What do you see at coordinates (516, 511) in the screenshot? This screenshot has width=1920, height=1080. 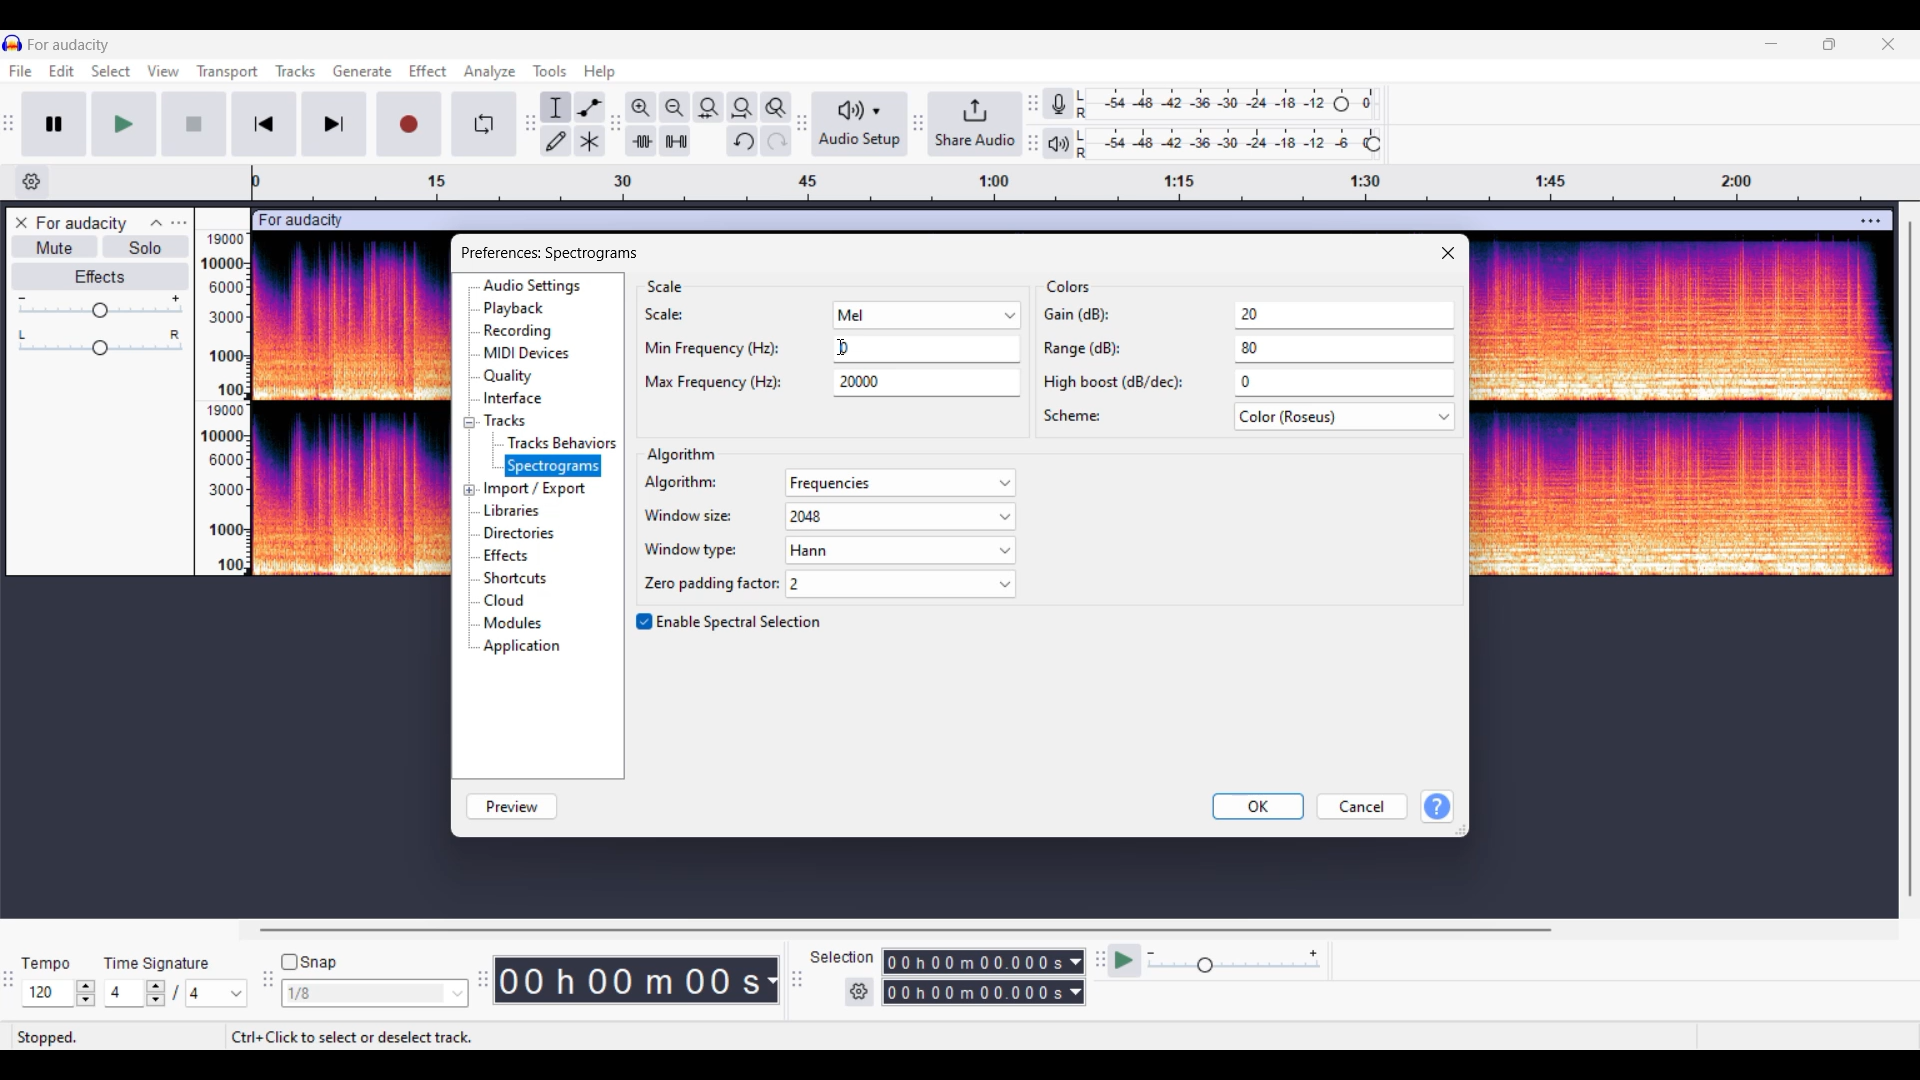 I see `libraries` at bounding box center [516, 511].